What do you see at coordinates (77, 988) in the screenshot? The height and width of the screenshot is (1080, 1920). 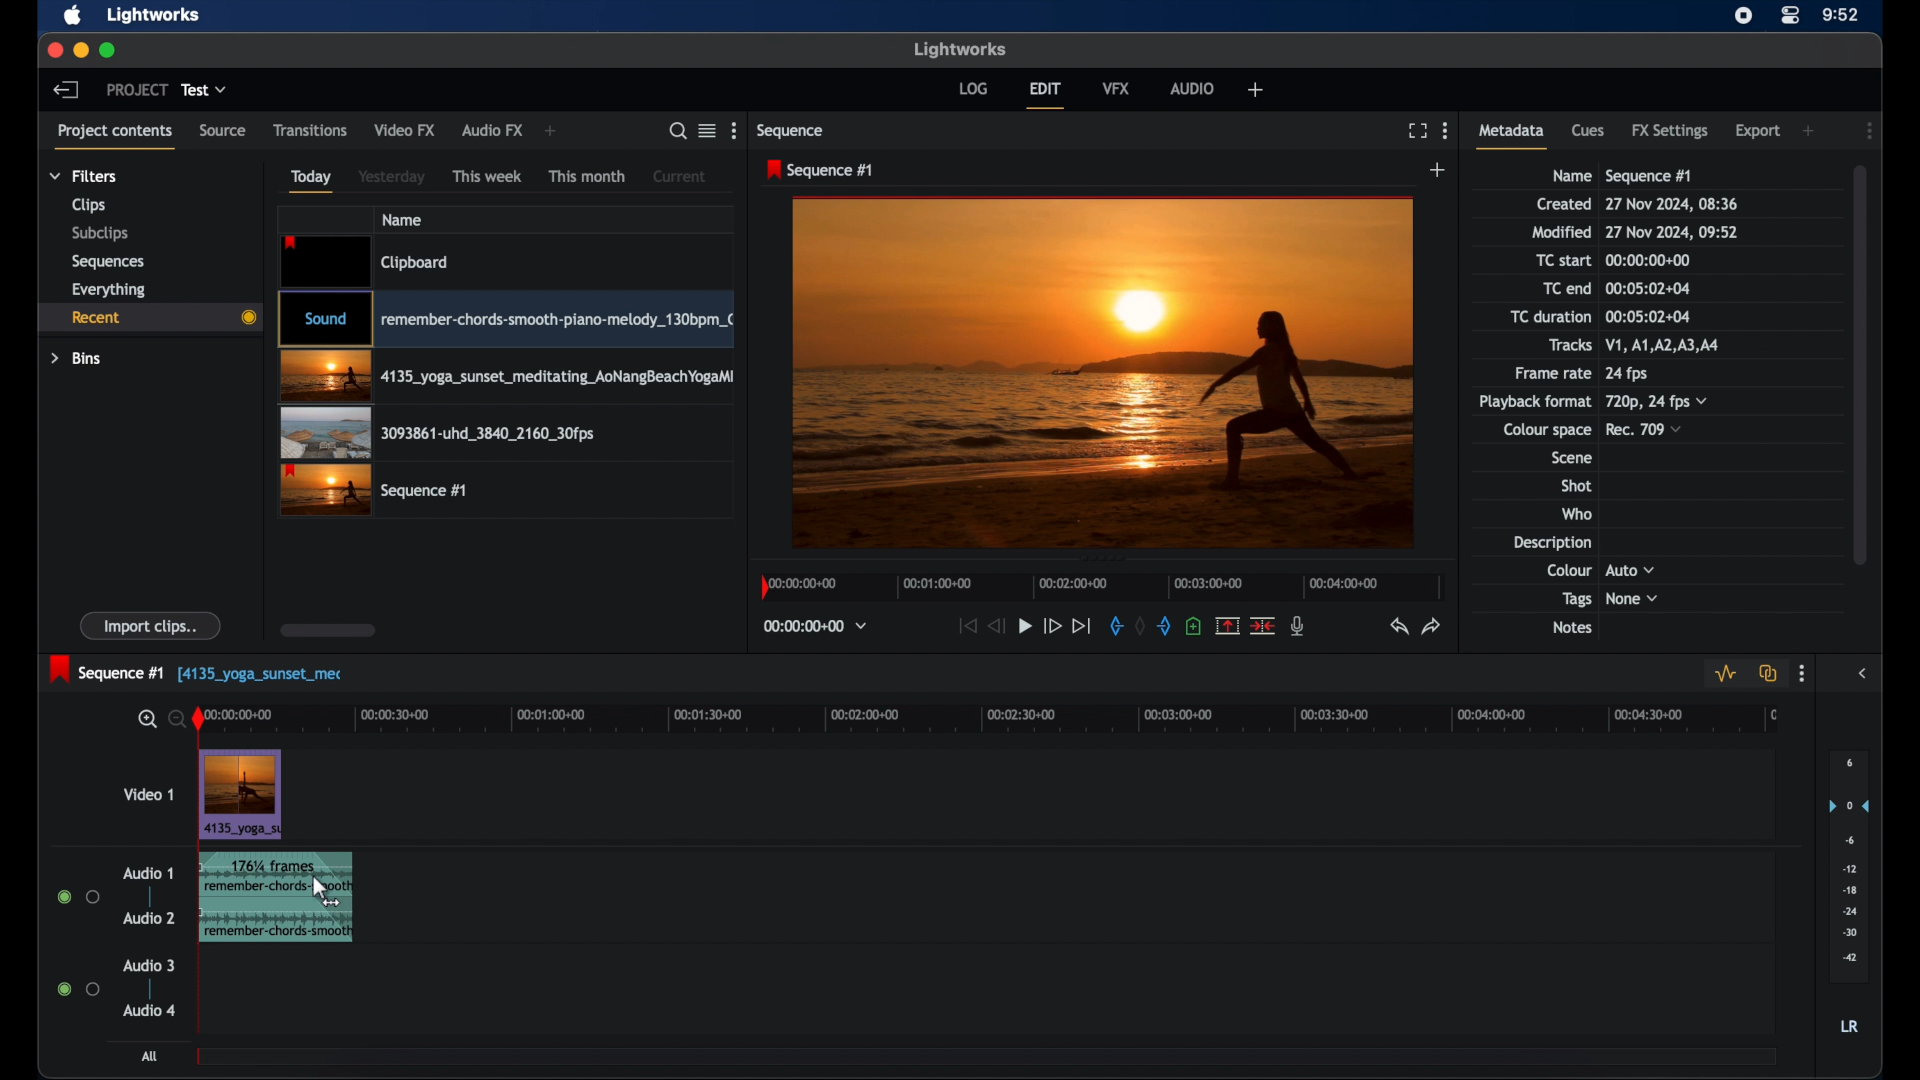 I see `radio buttons` at bounding box center [77, 988].